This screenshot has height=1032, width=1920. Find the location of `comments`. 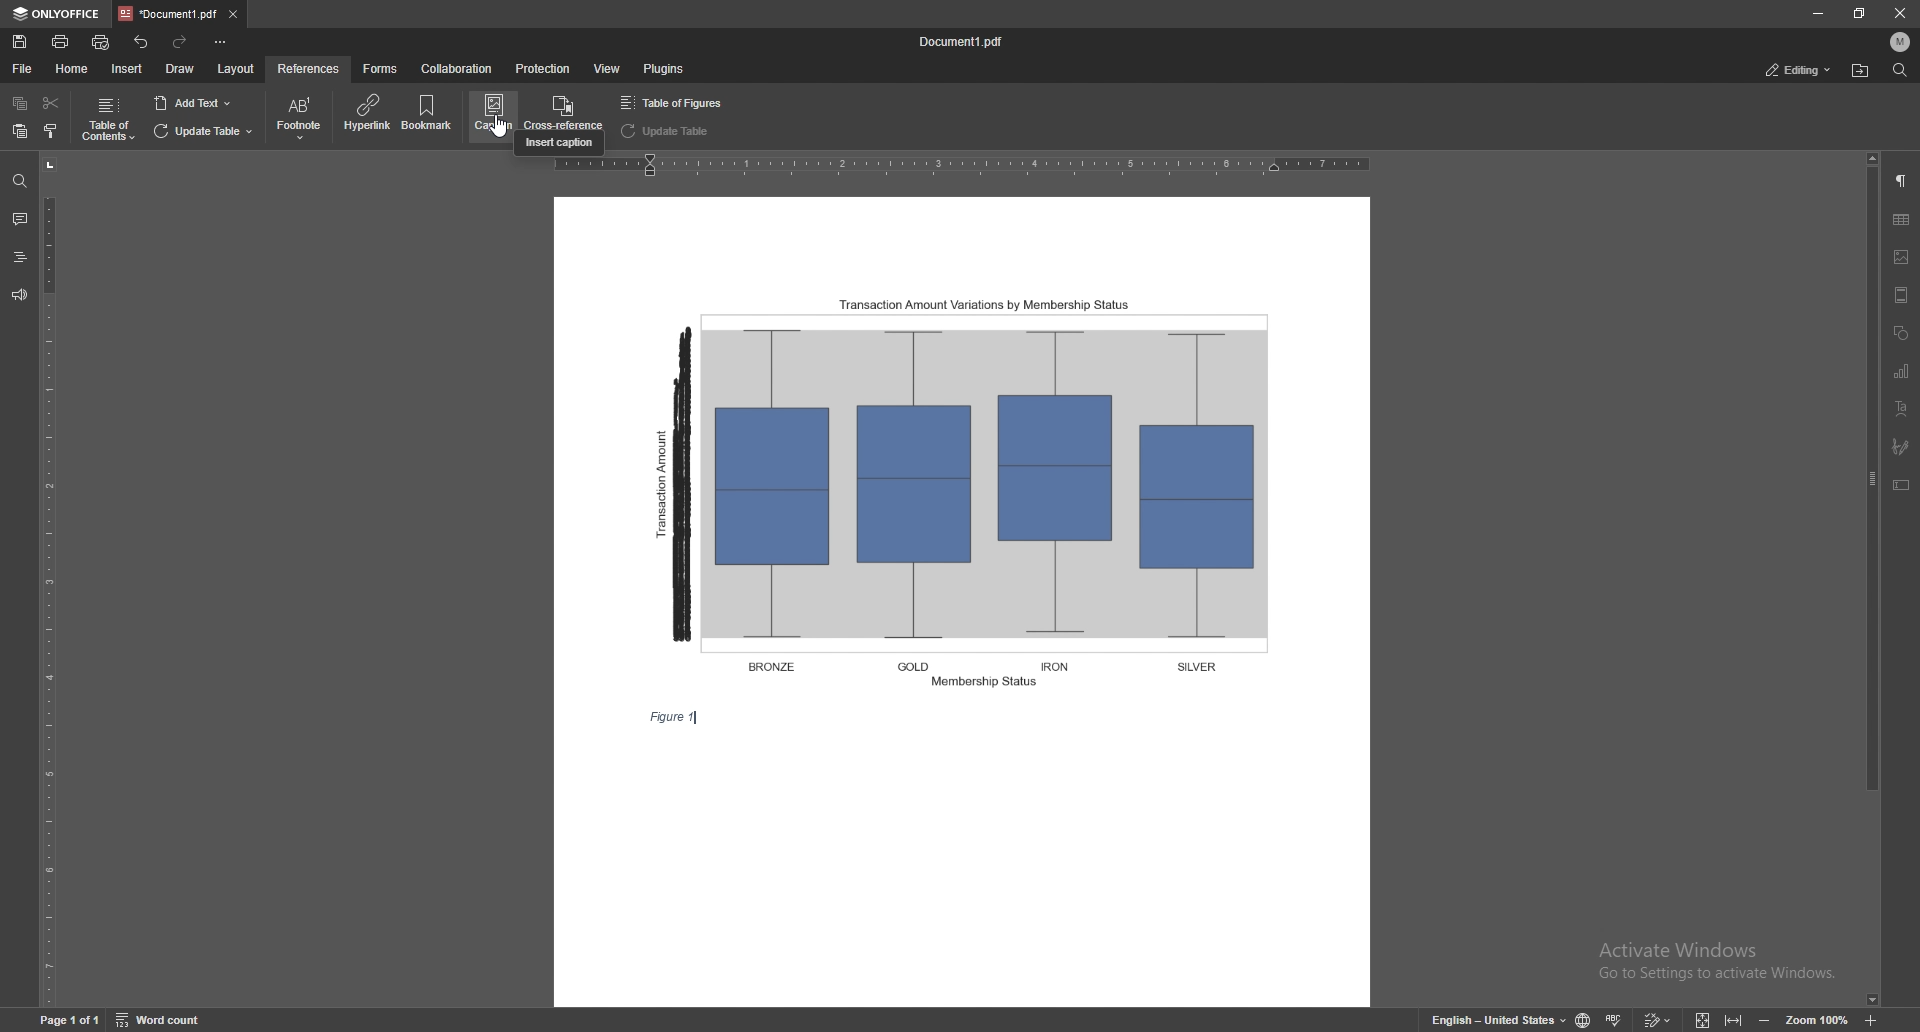

comments is located at coordinates (18, 217).